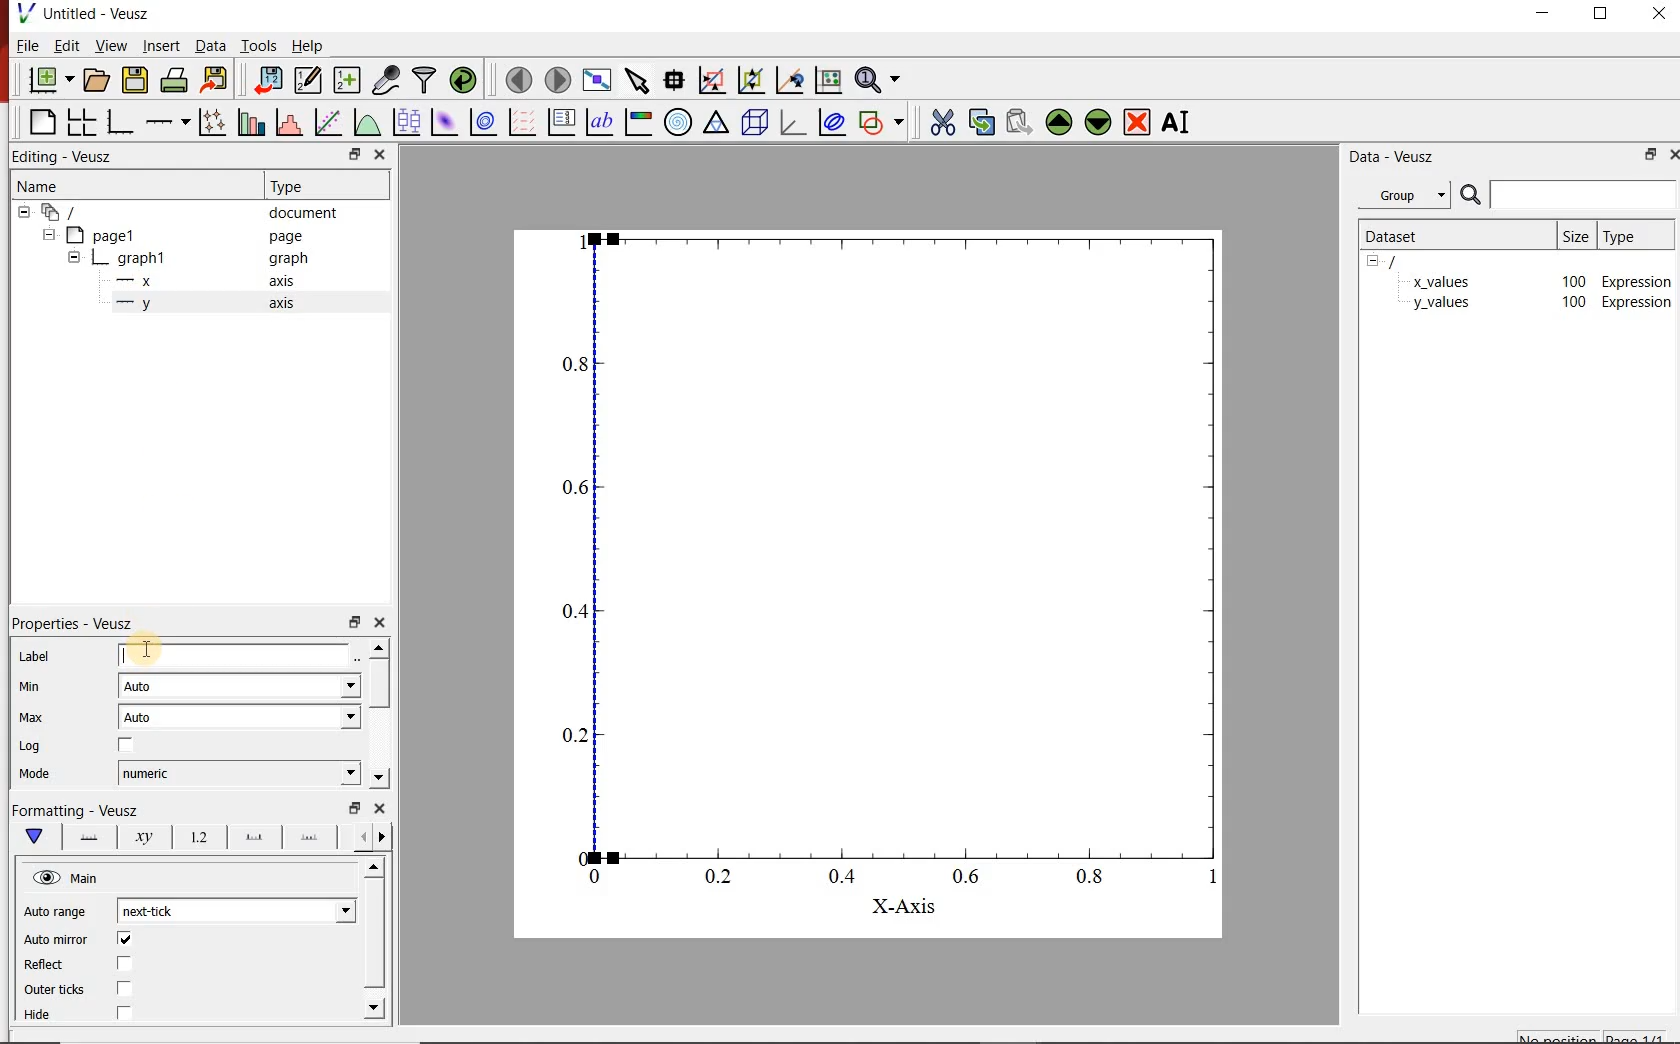 This screenshot has width=1680, height=1044. What do you see at coordinates (444, 122) in the screenshot?
I see `plot 2d dataset as an image` at bounding box center [444, 122].